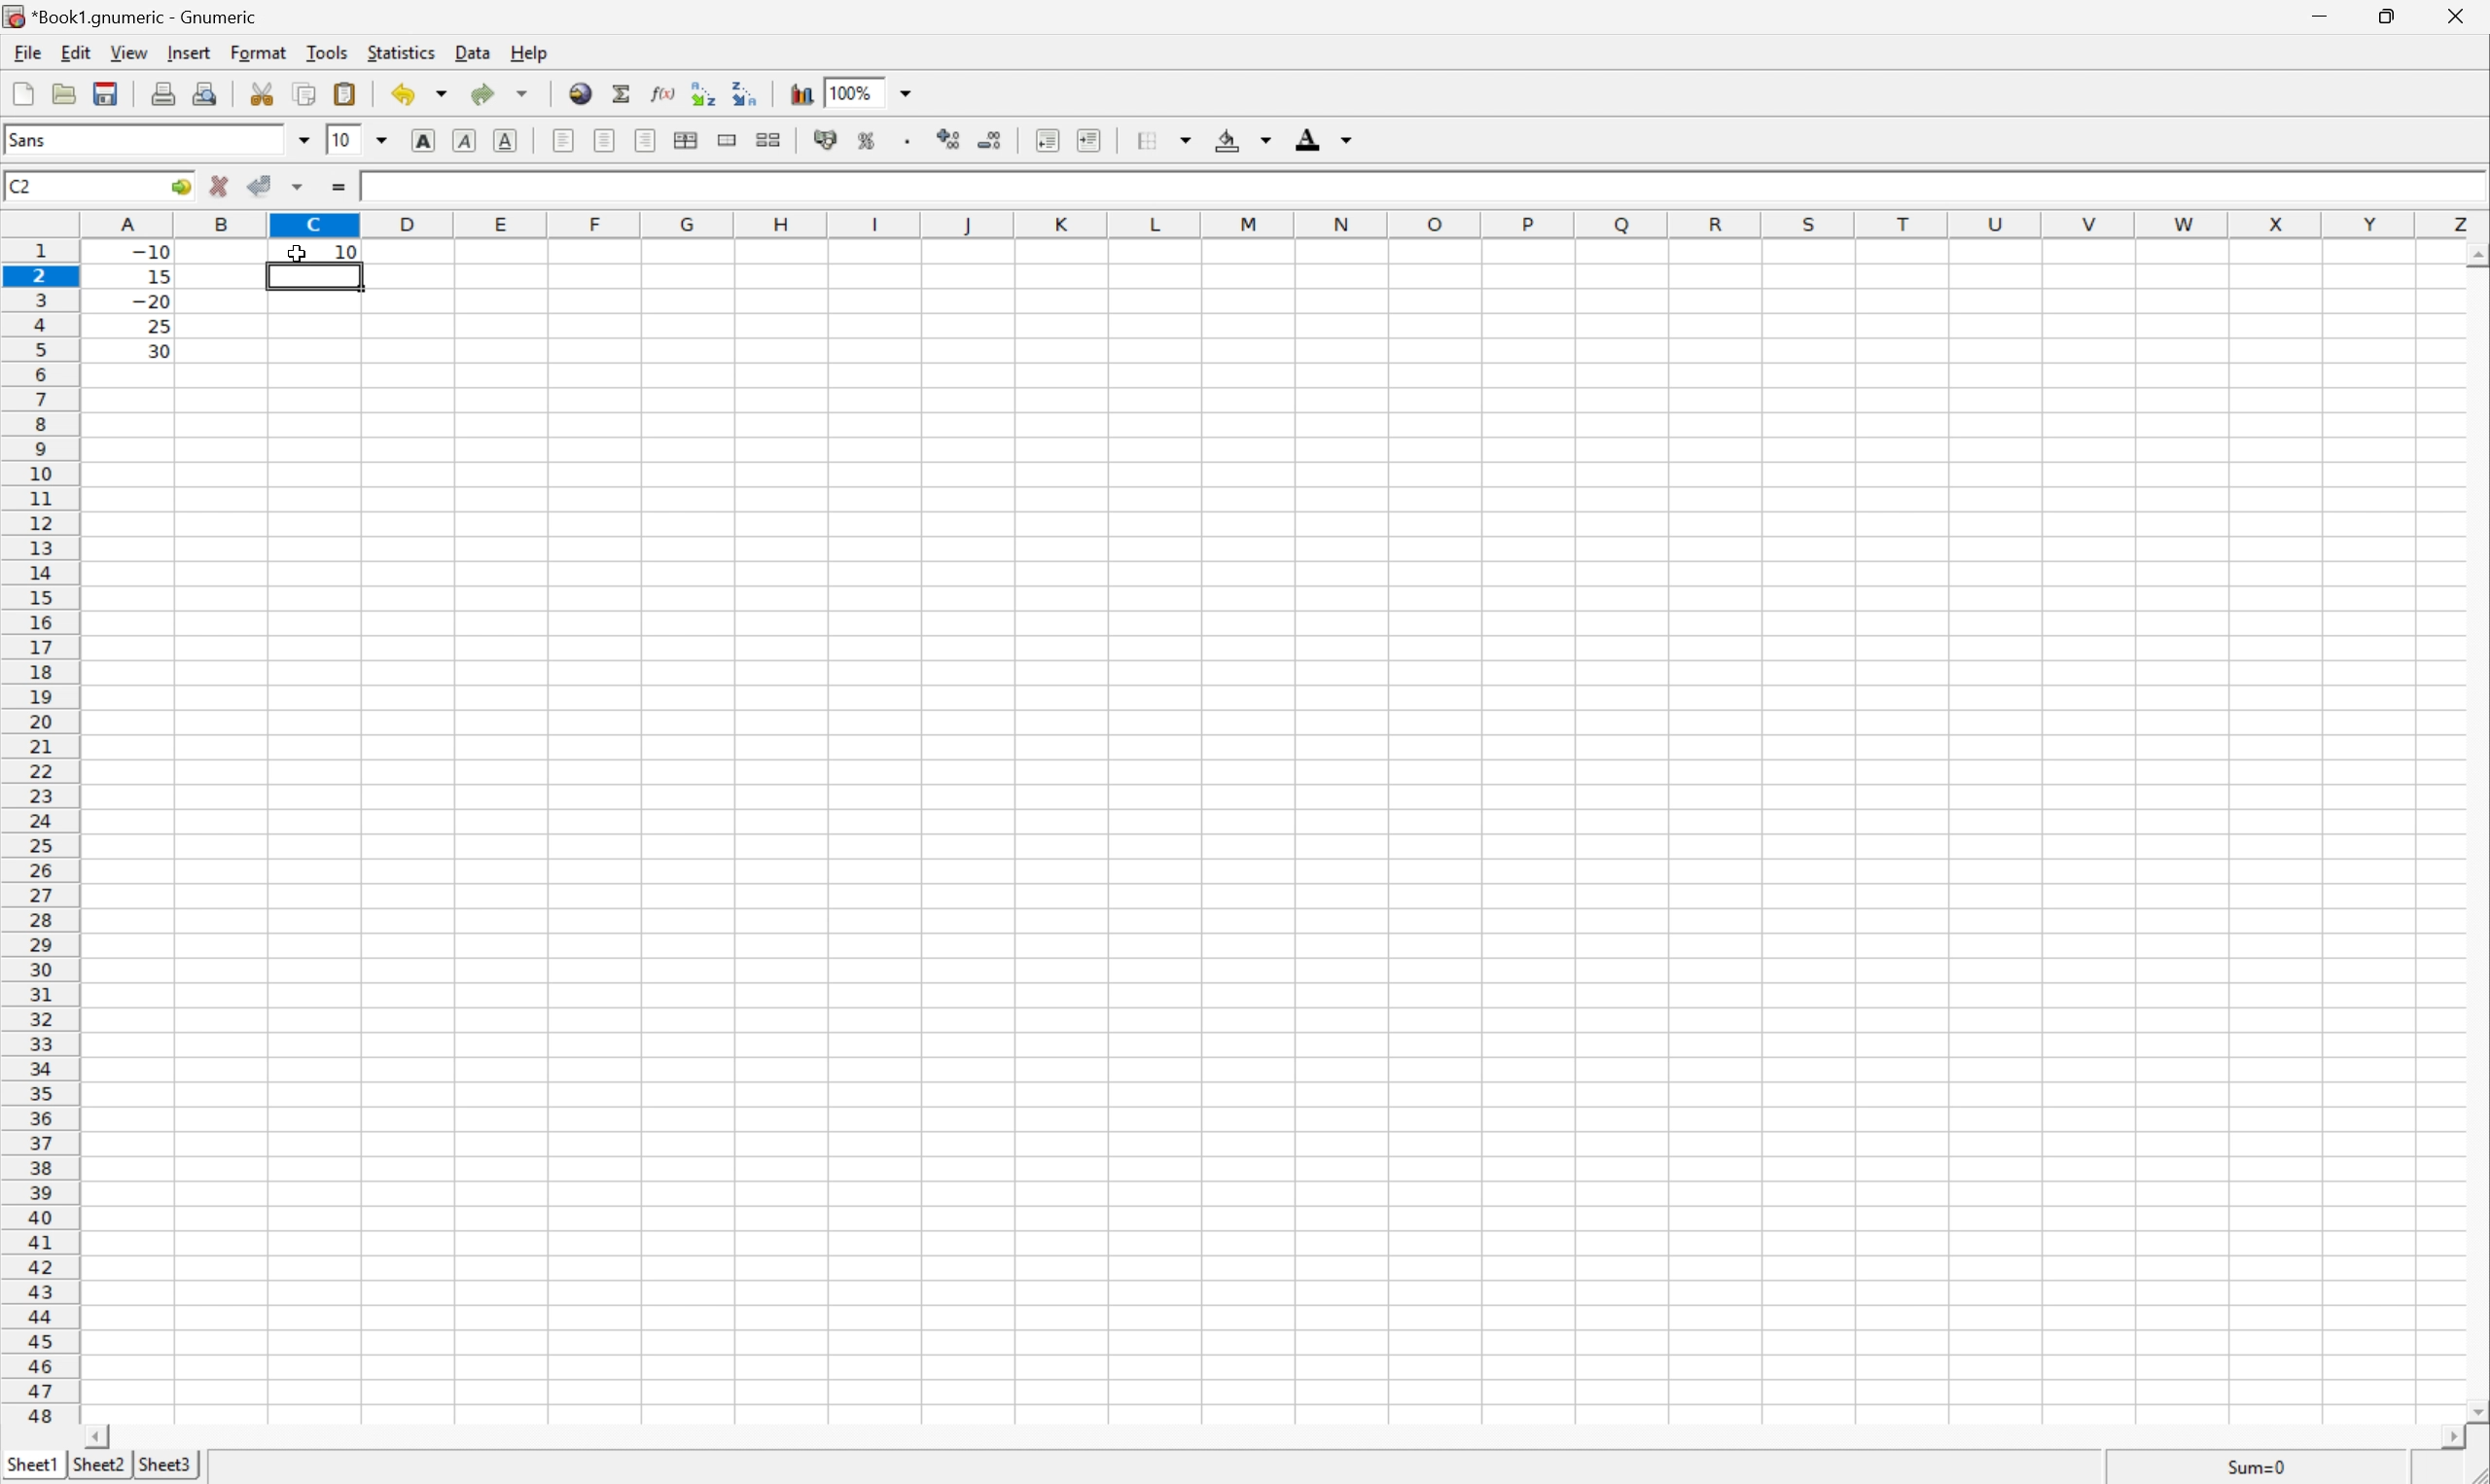  Describe the element at coordinates (2474, 1408) in the screenshot. I see `Scroll down` at that location.